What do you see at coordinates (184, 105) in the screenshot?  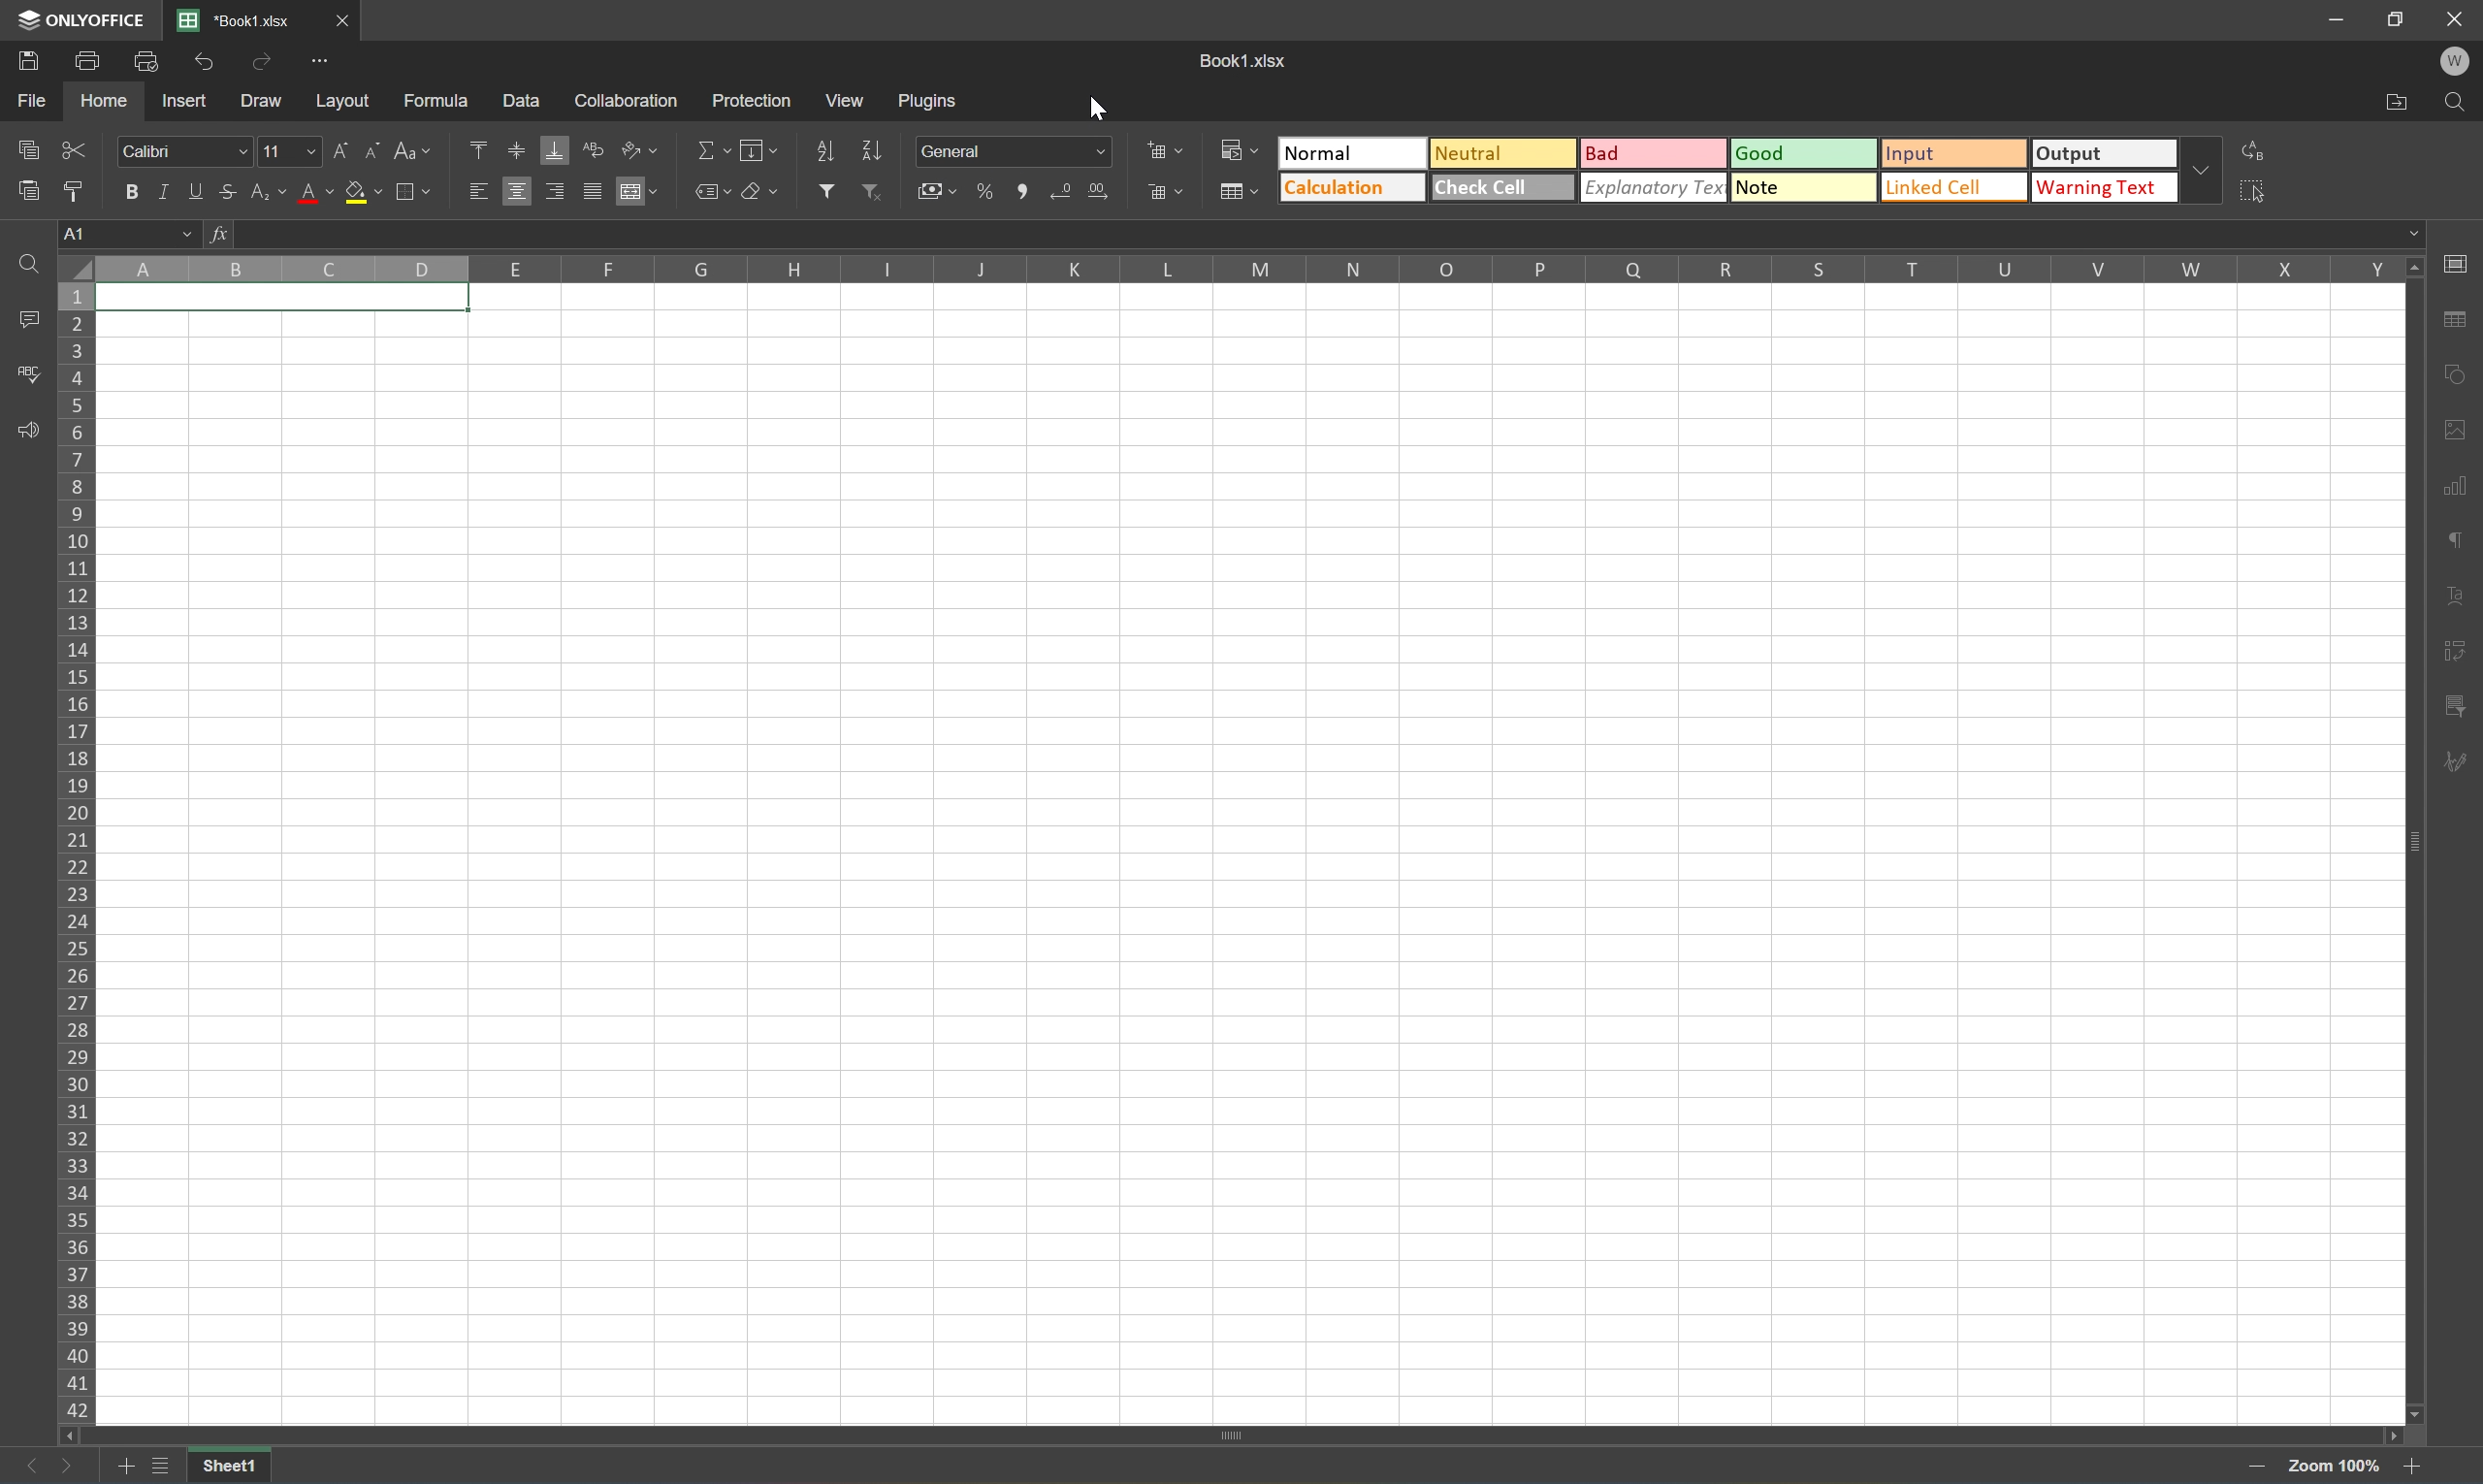 I see `Insert` at bounding box center [184, 105].